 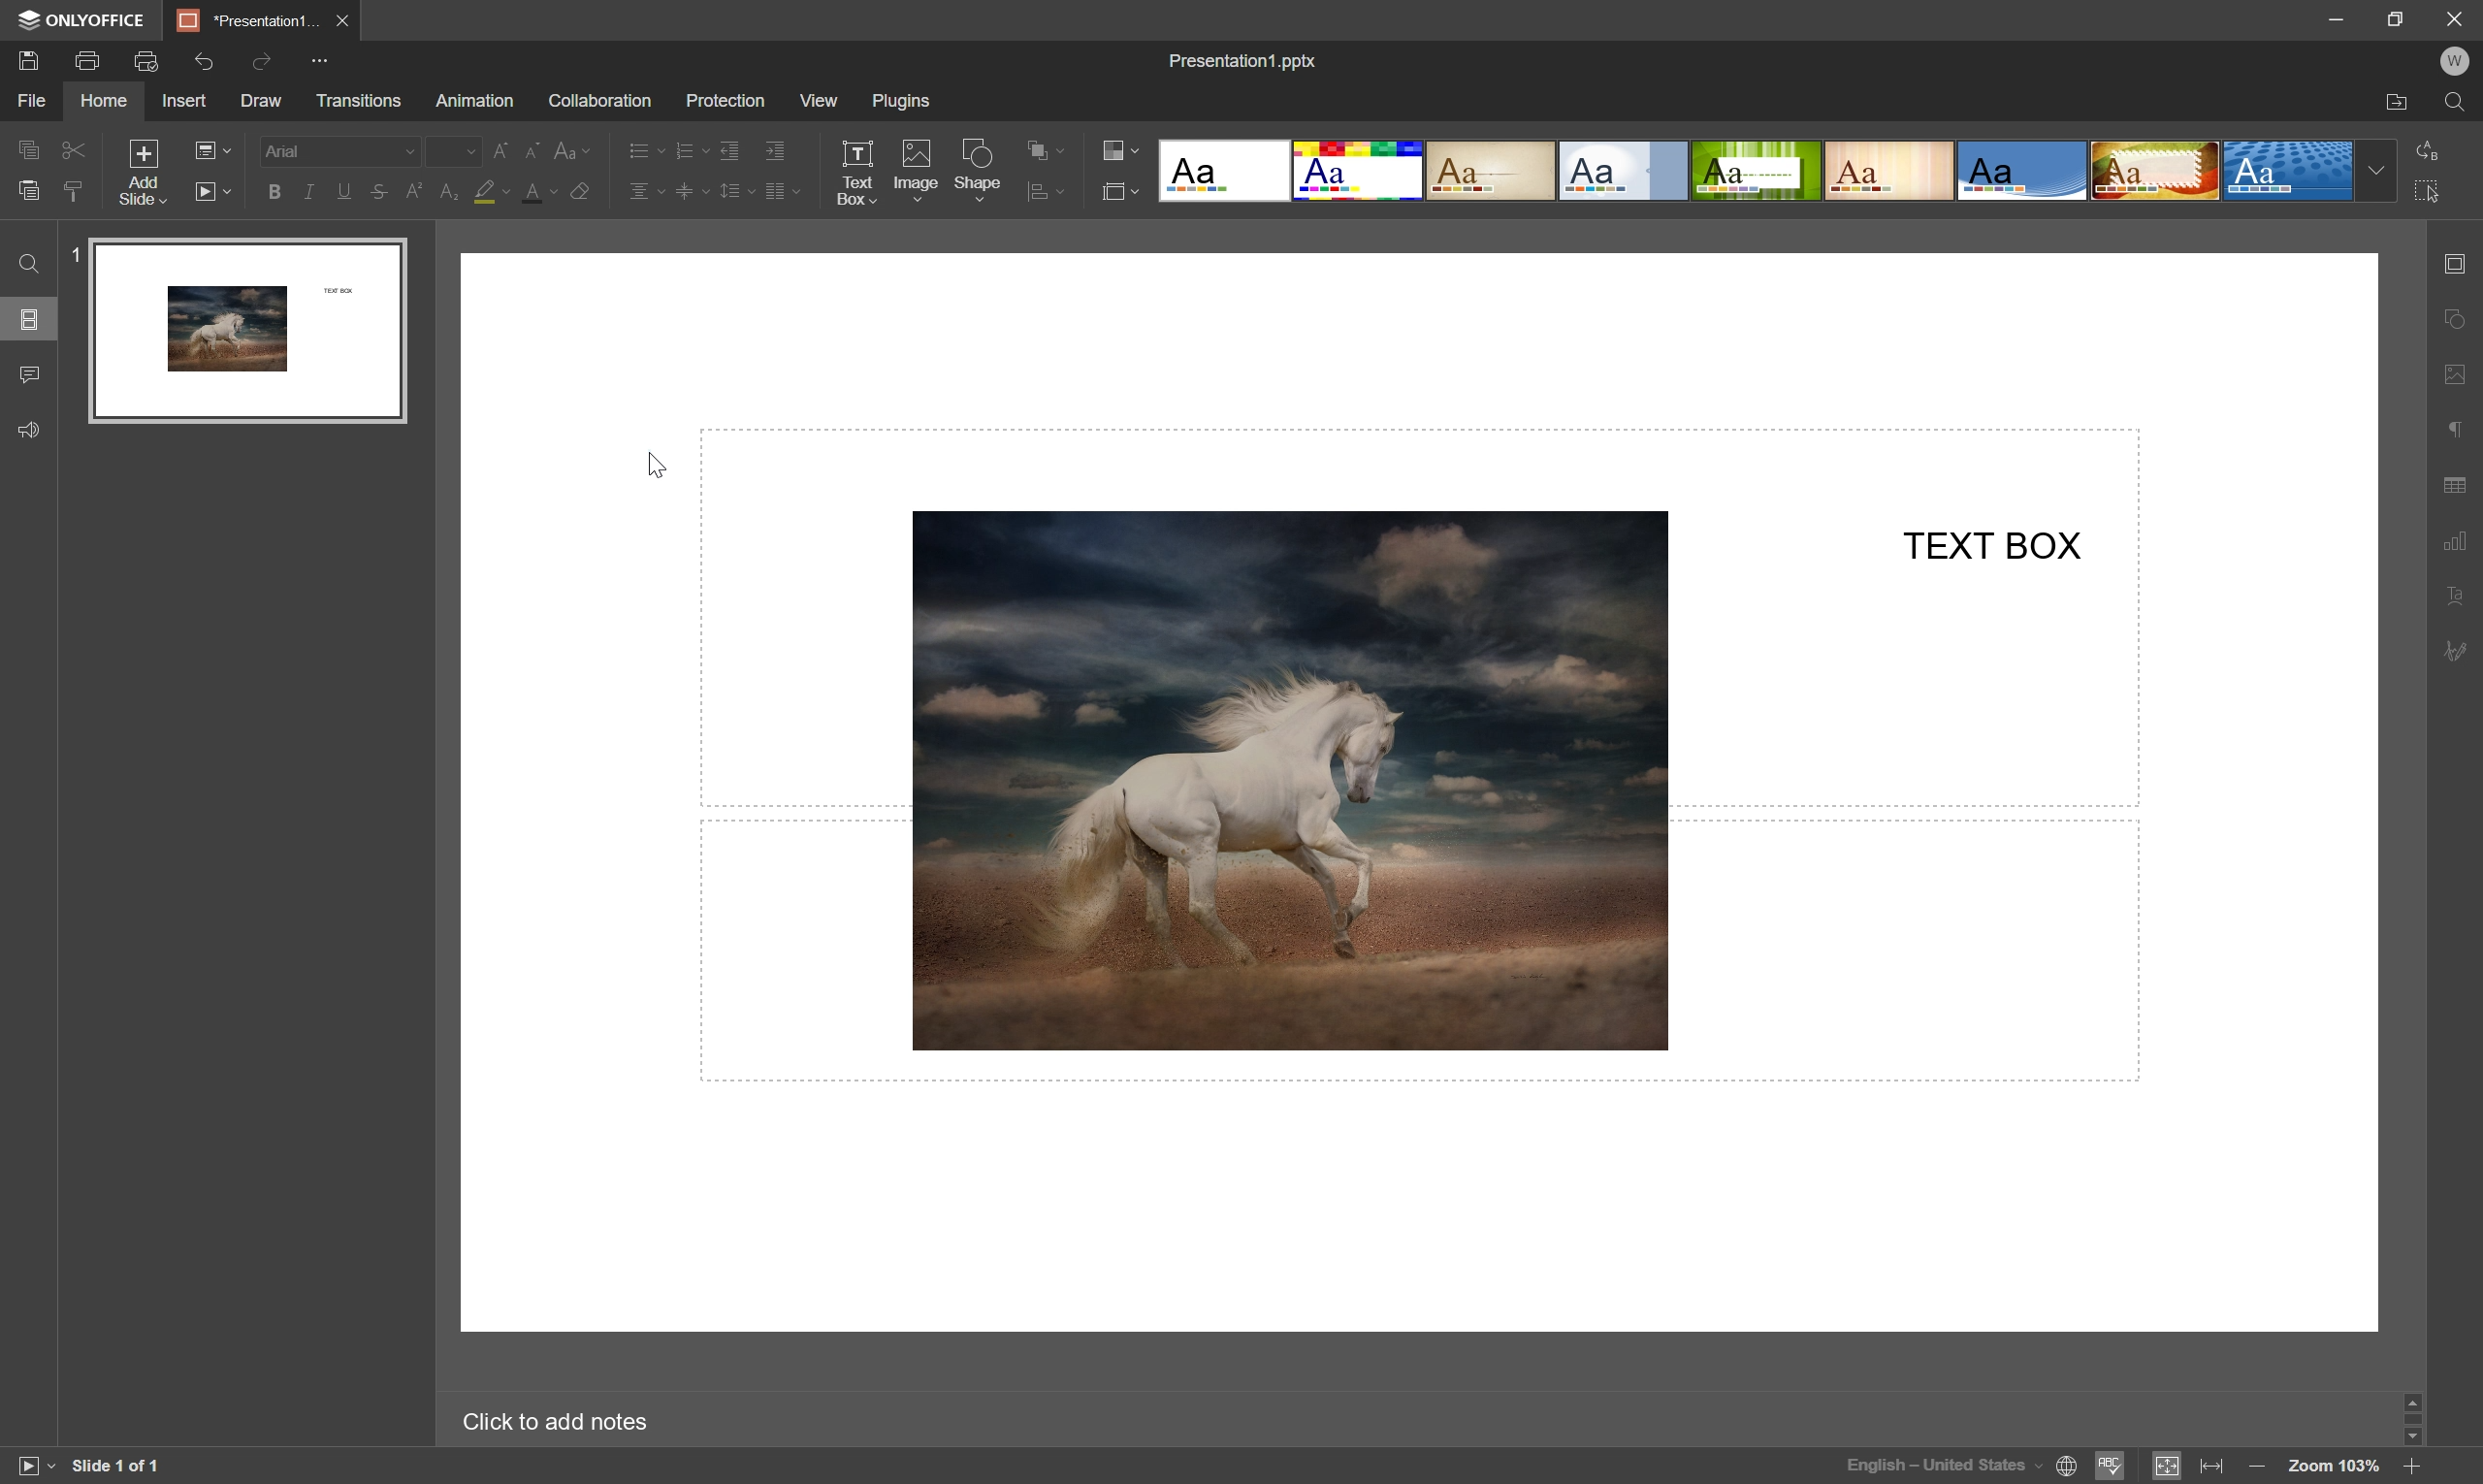 I want to click on Official, so click(x=1623, y=173).